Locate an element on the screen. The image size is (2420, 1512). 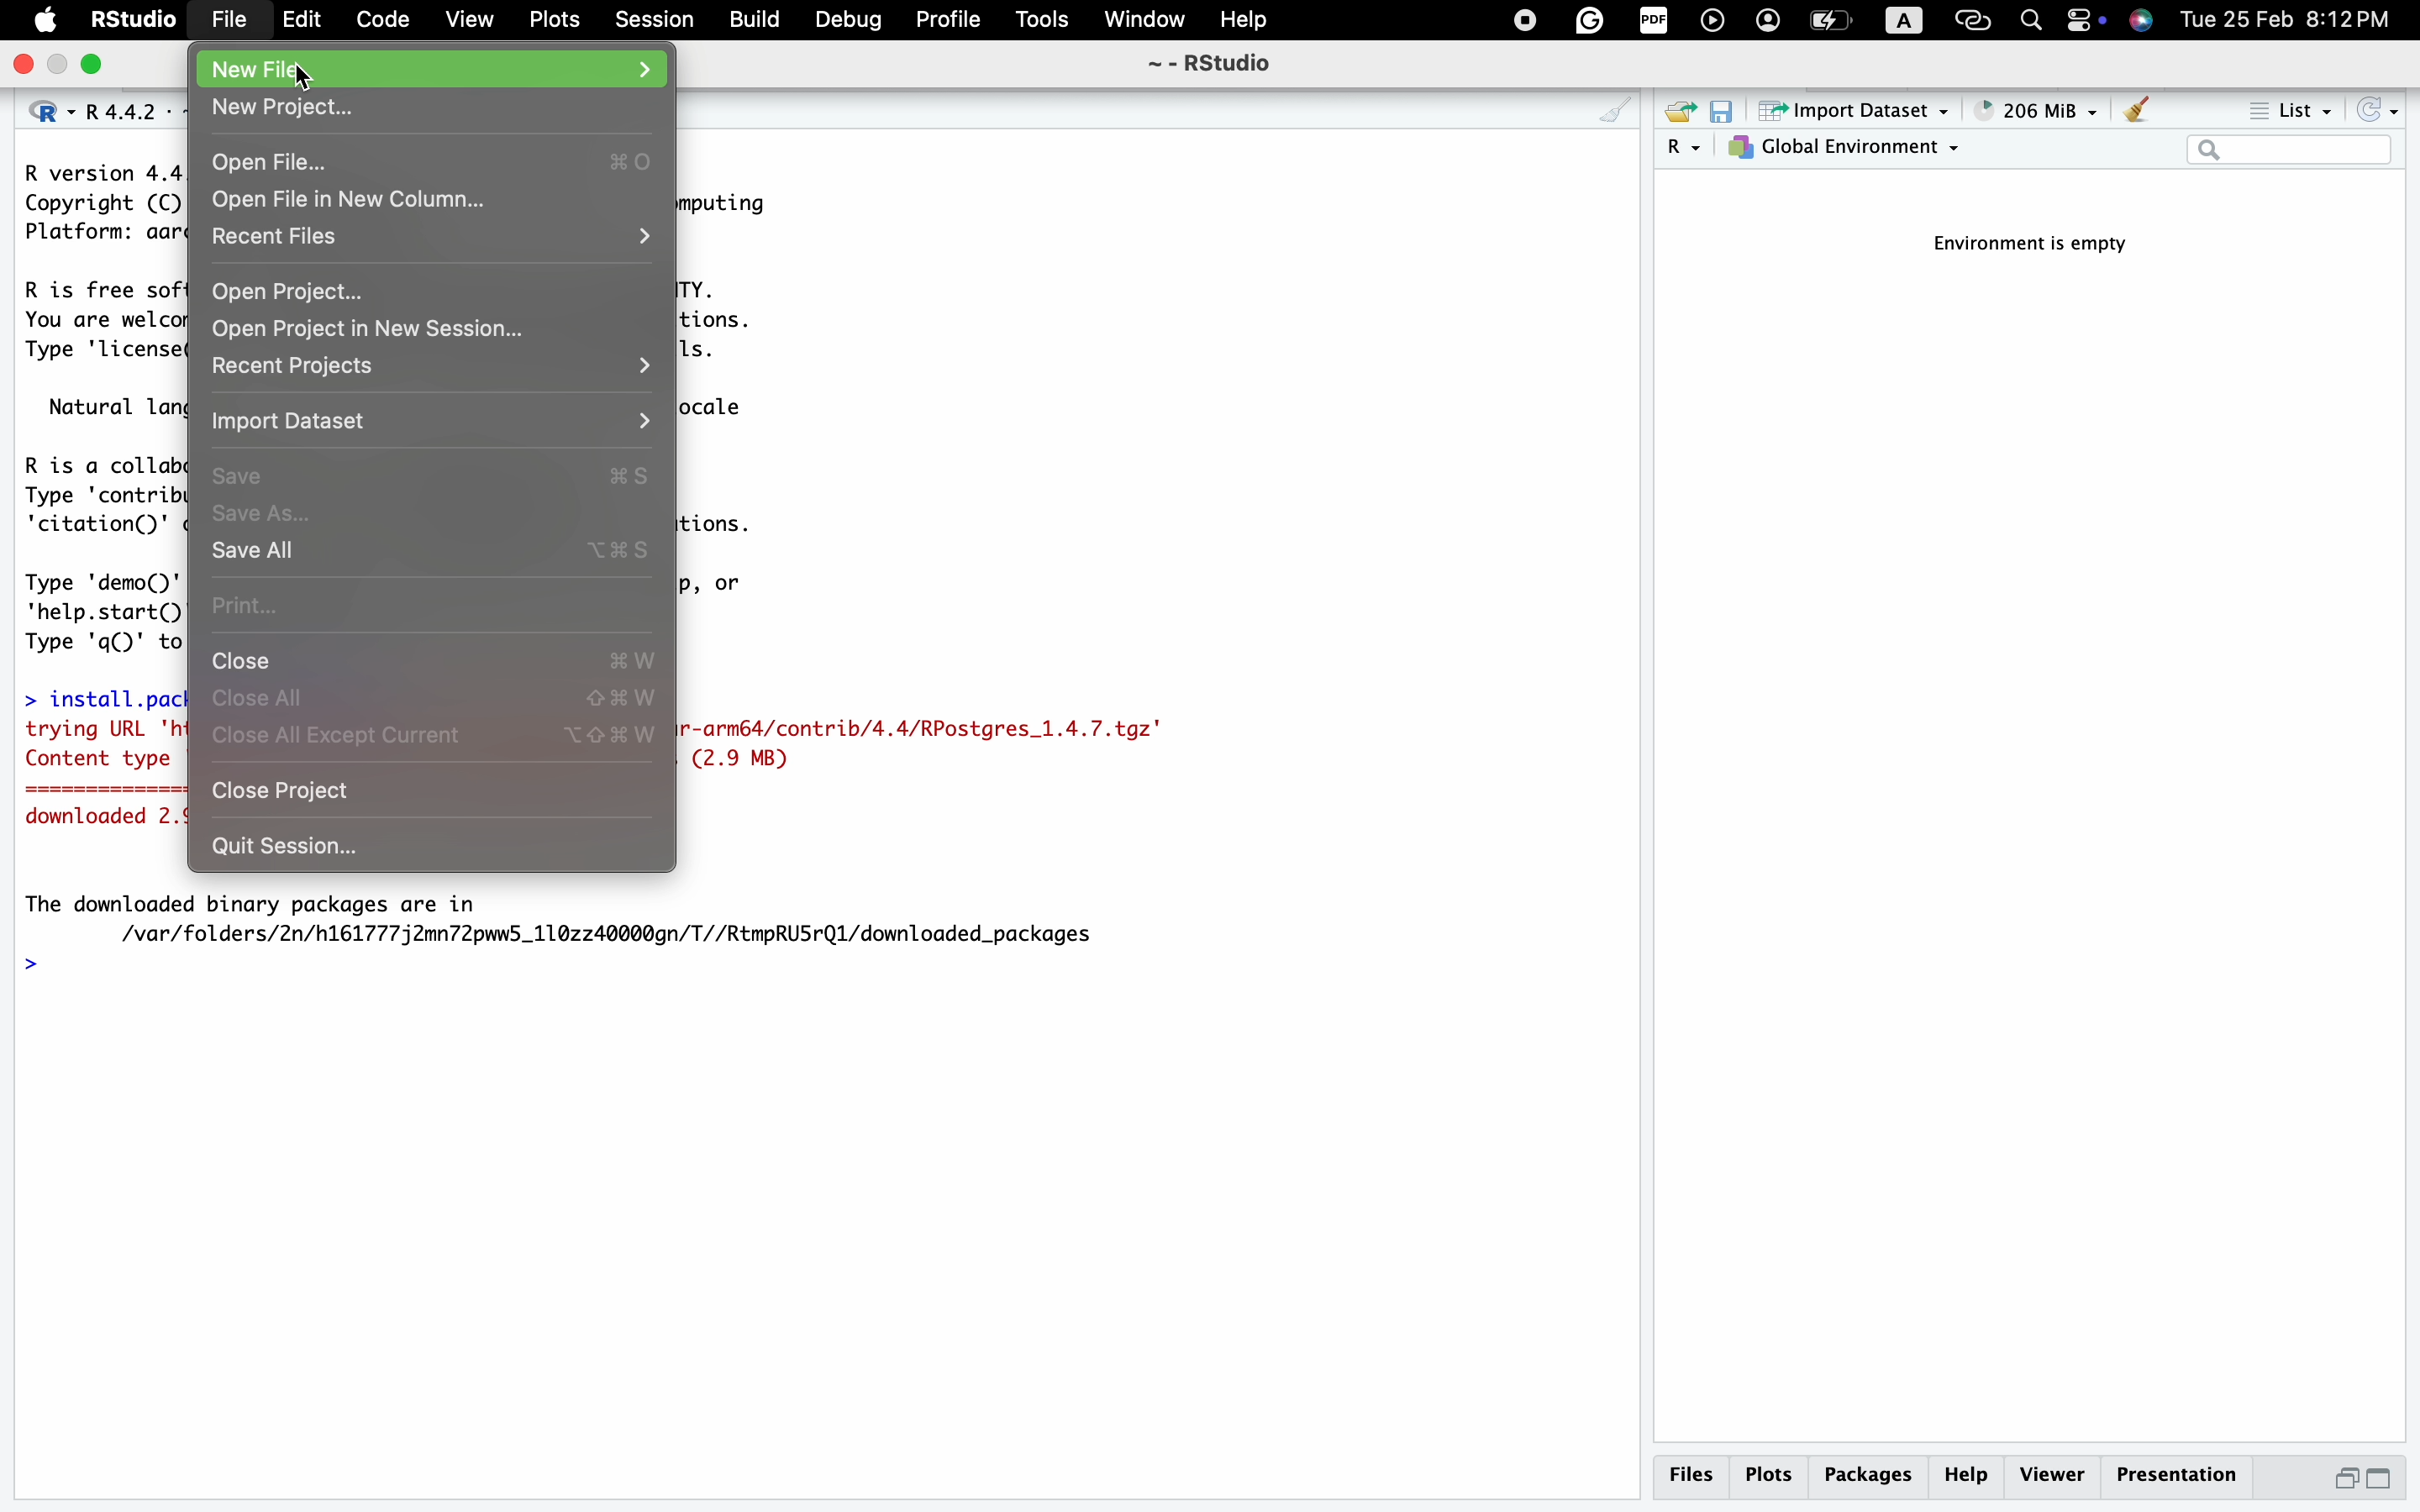
close all except current is located at coordinates (442, 742).